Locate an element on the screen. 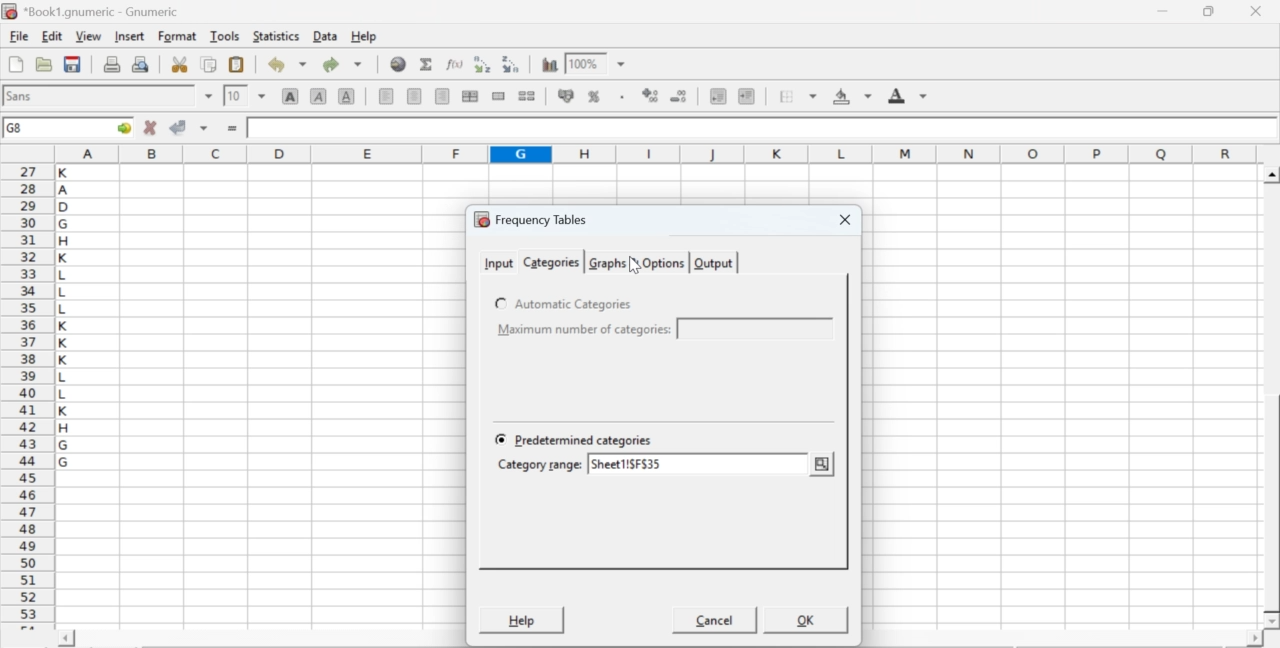 This screenshot has height=648, width=1280. accept changes across selection is located at coordinates (203, 127).